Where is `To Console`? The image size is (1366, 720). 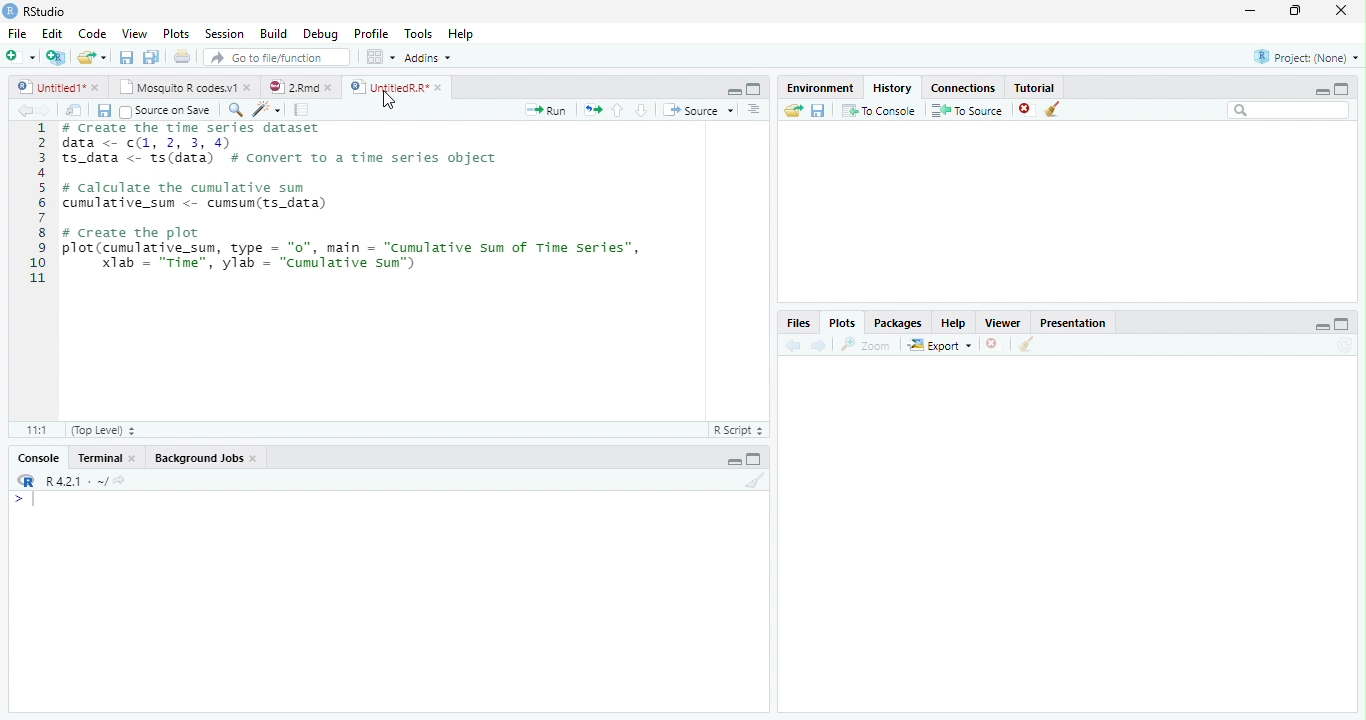
To Console is located at coordinates (879, 113).